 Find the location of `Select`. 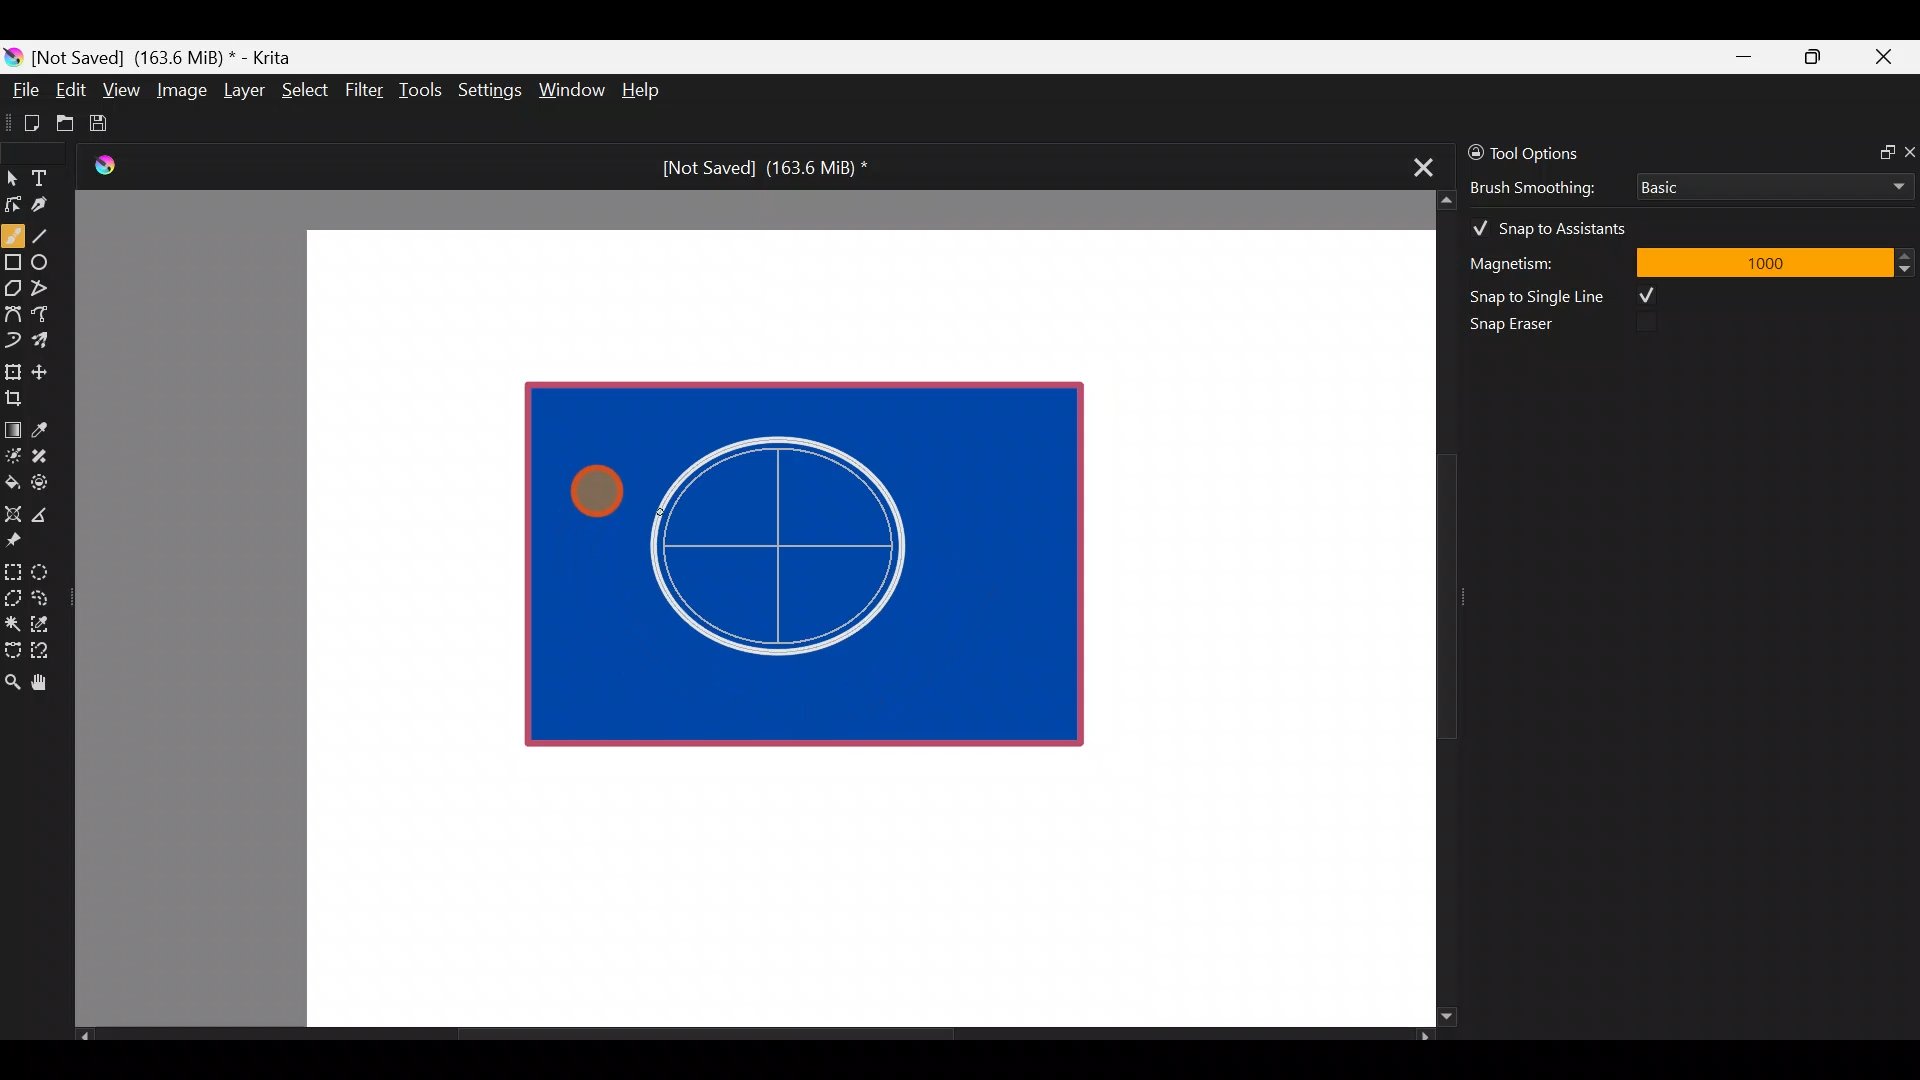

Select is located at coordinates (306, 88).